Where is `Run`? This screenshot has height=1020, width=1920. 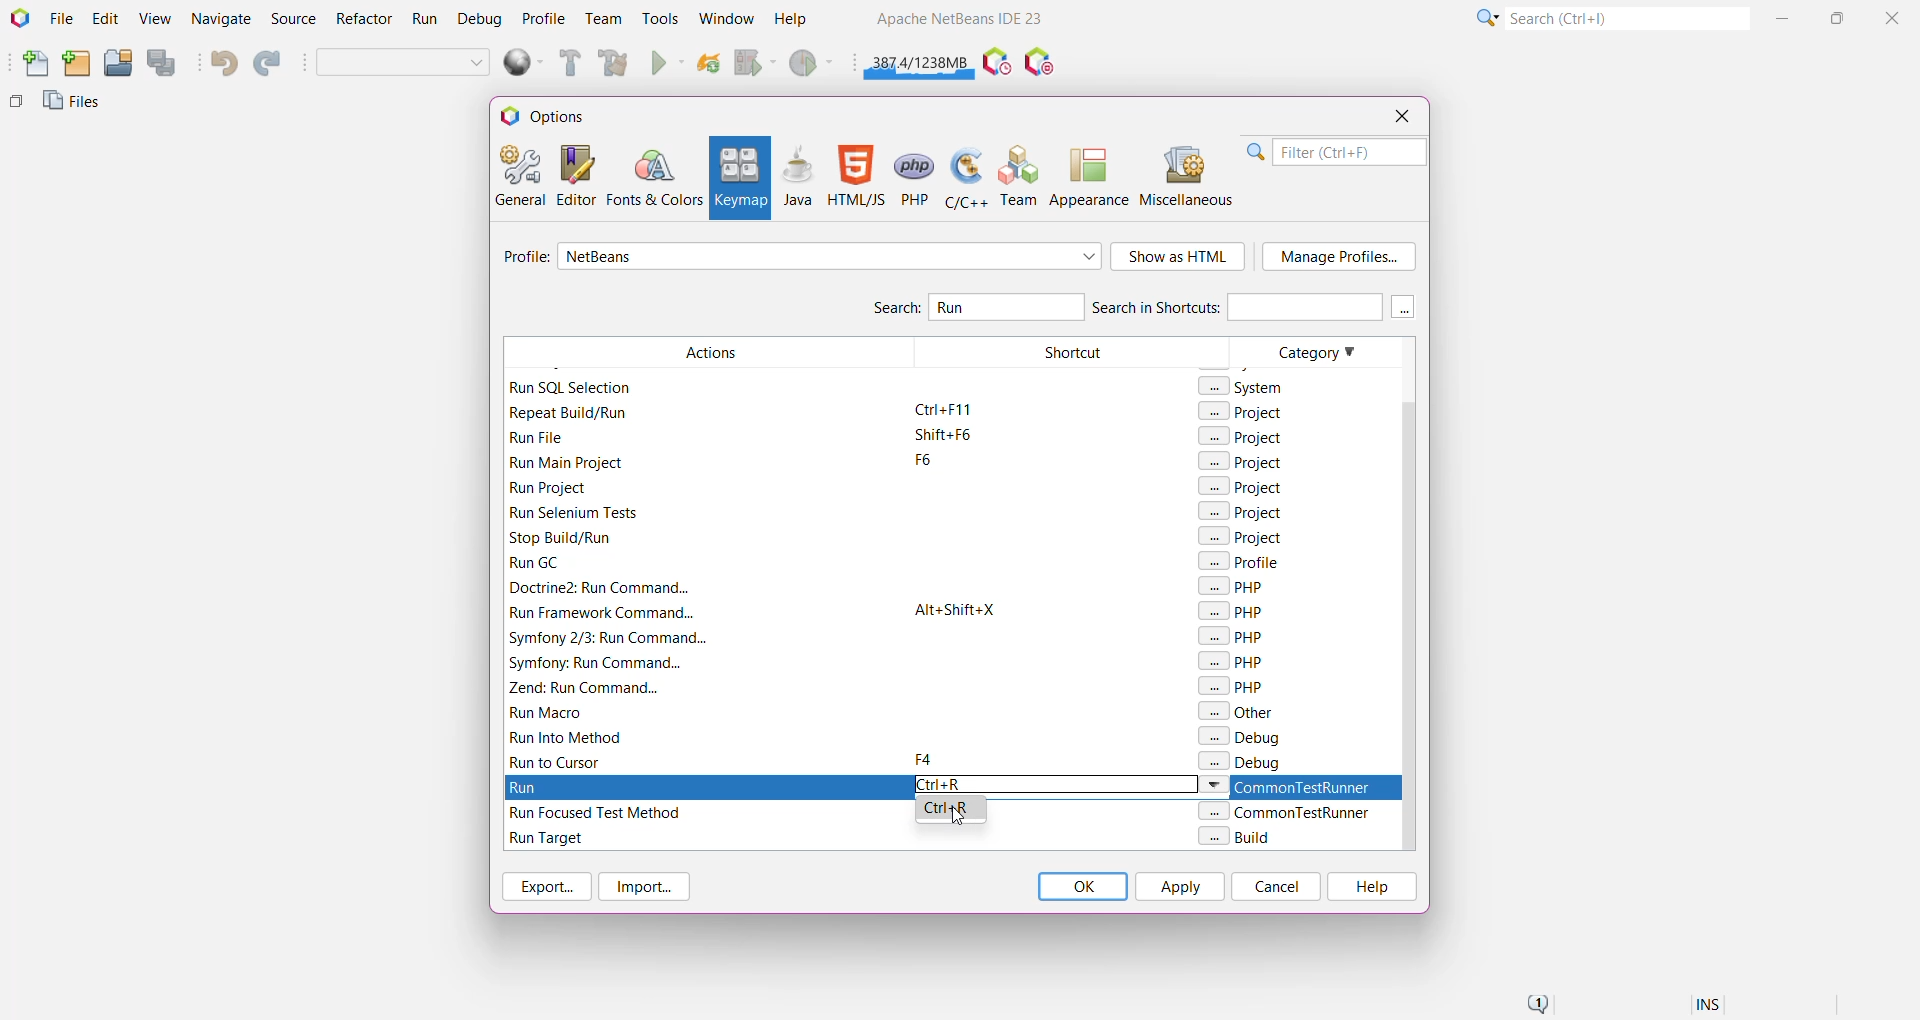
Run is located at coordinates (668, 65).